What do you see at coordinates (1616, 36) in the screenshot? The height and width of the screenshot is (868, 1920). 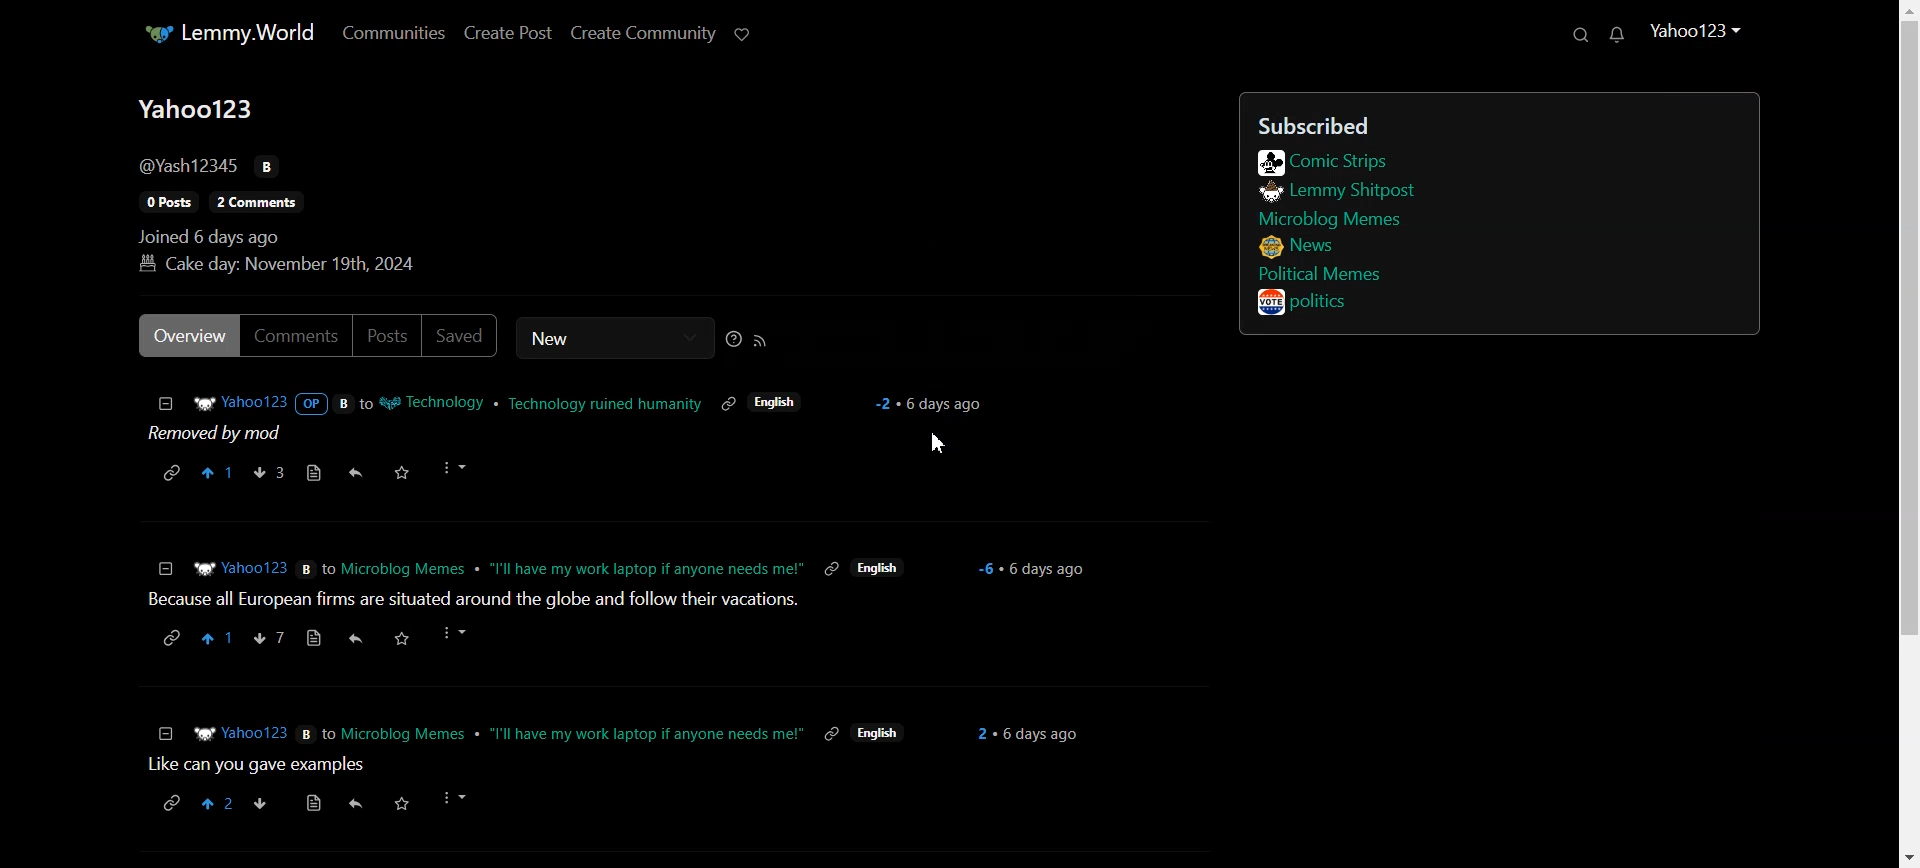 I see `notifications` at bounding box center [1616, 36].